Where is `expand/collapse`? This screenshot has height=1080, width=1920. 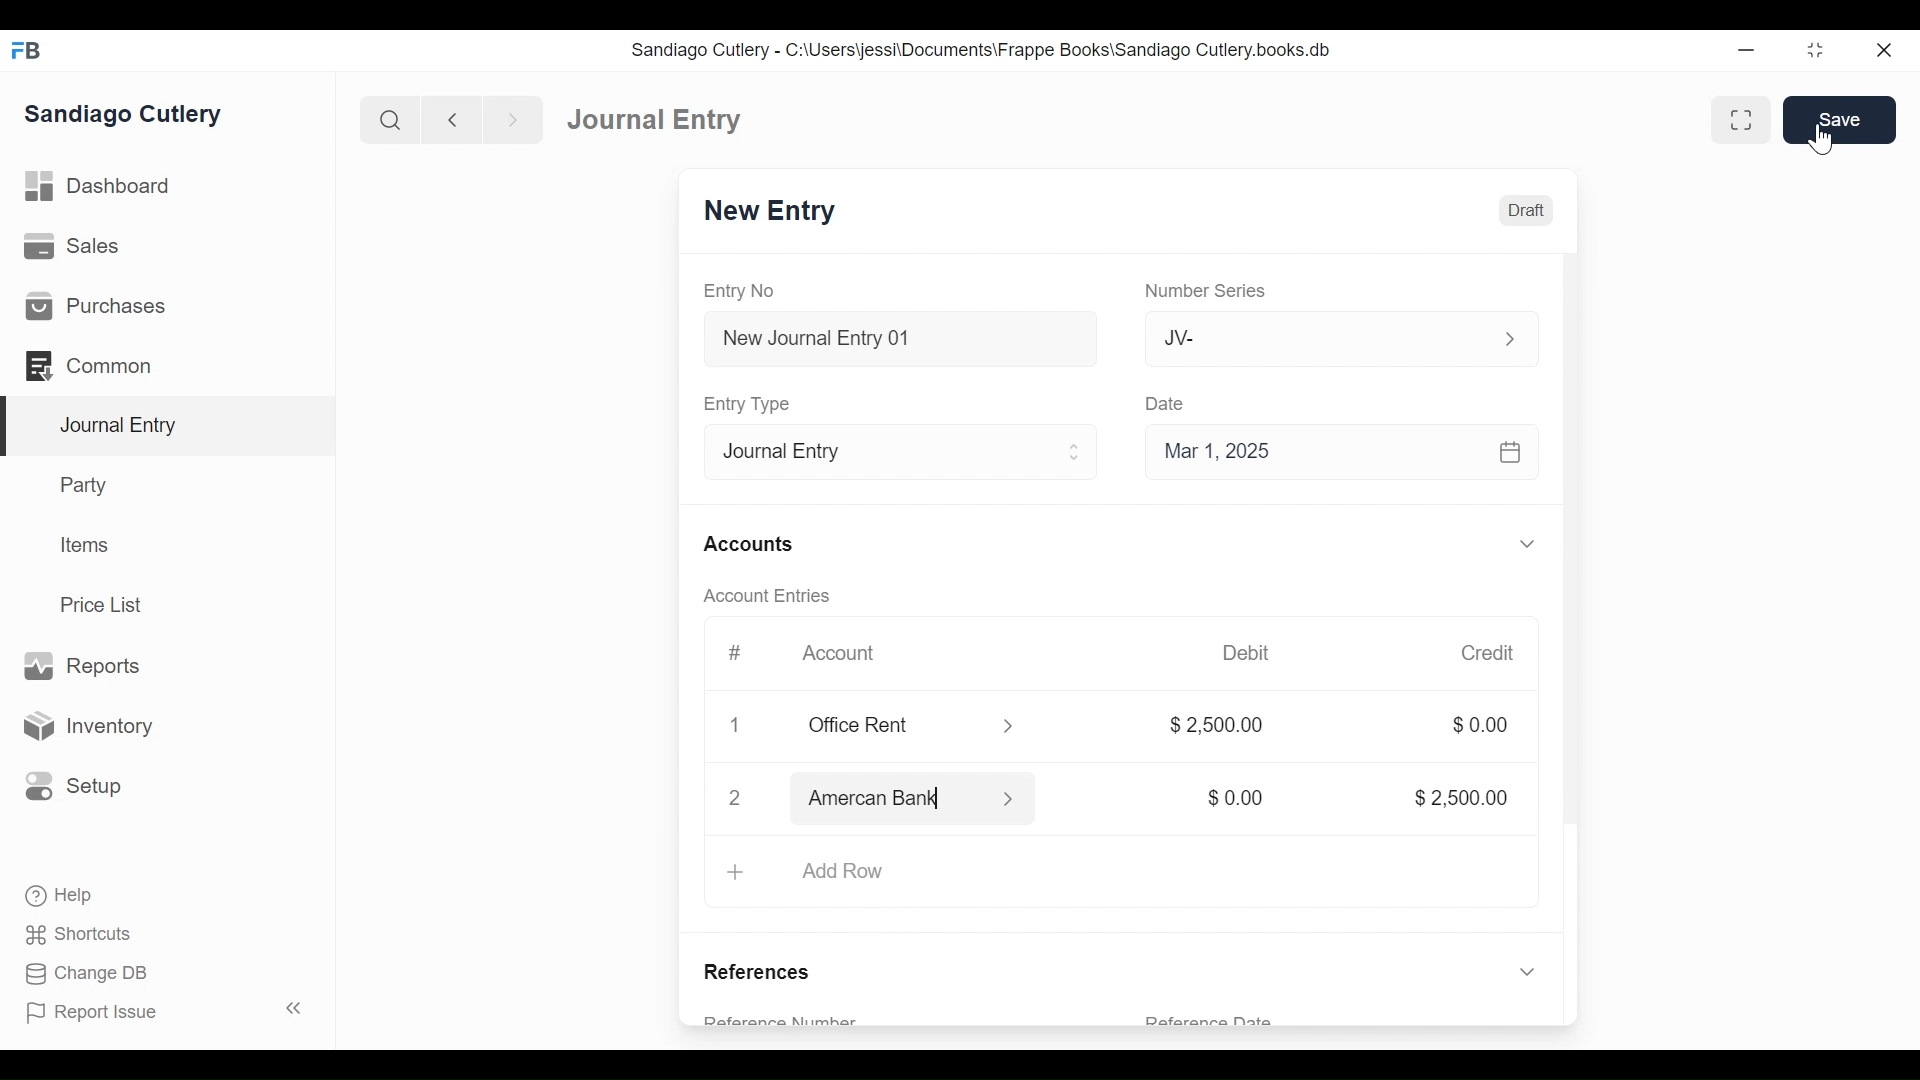
expand/collapse is located at coordinates (1526, 543).